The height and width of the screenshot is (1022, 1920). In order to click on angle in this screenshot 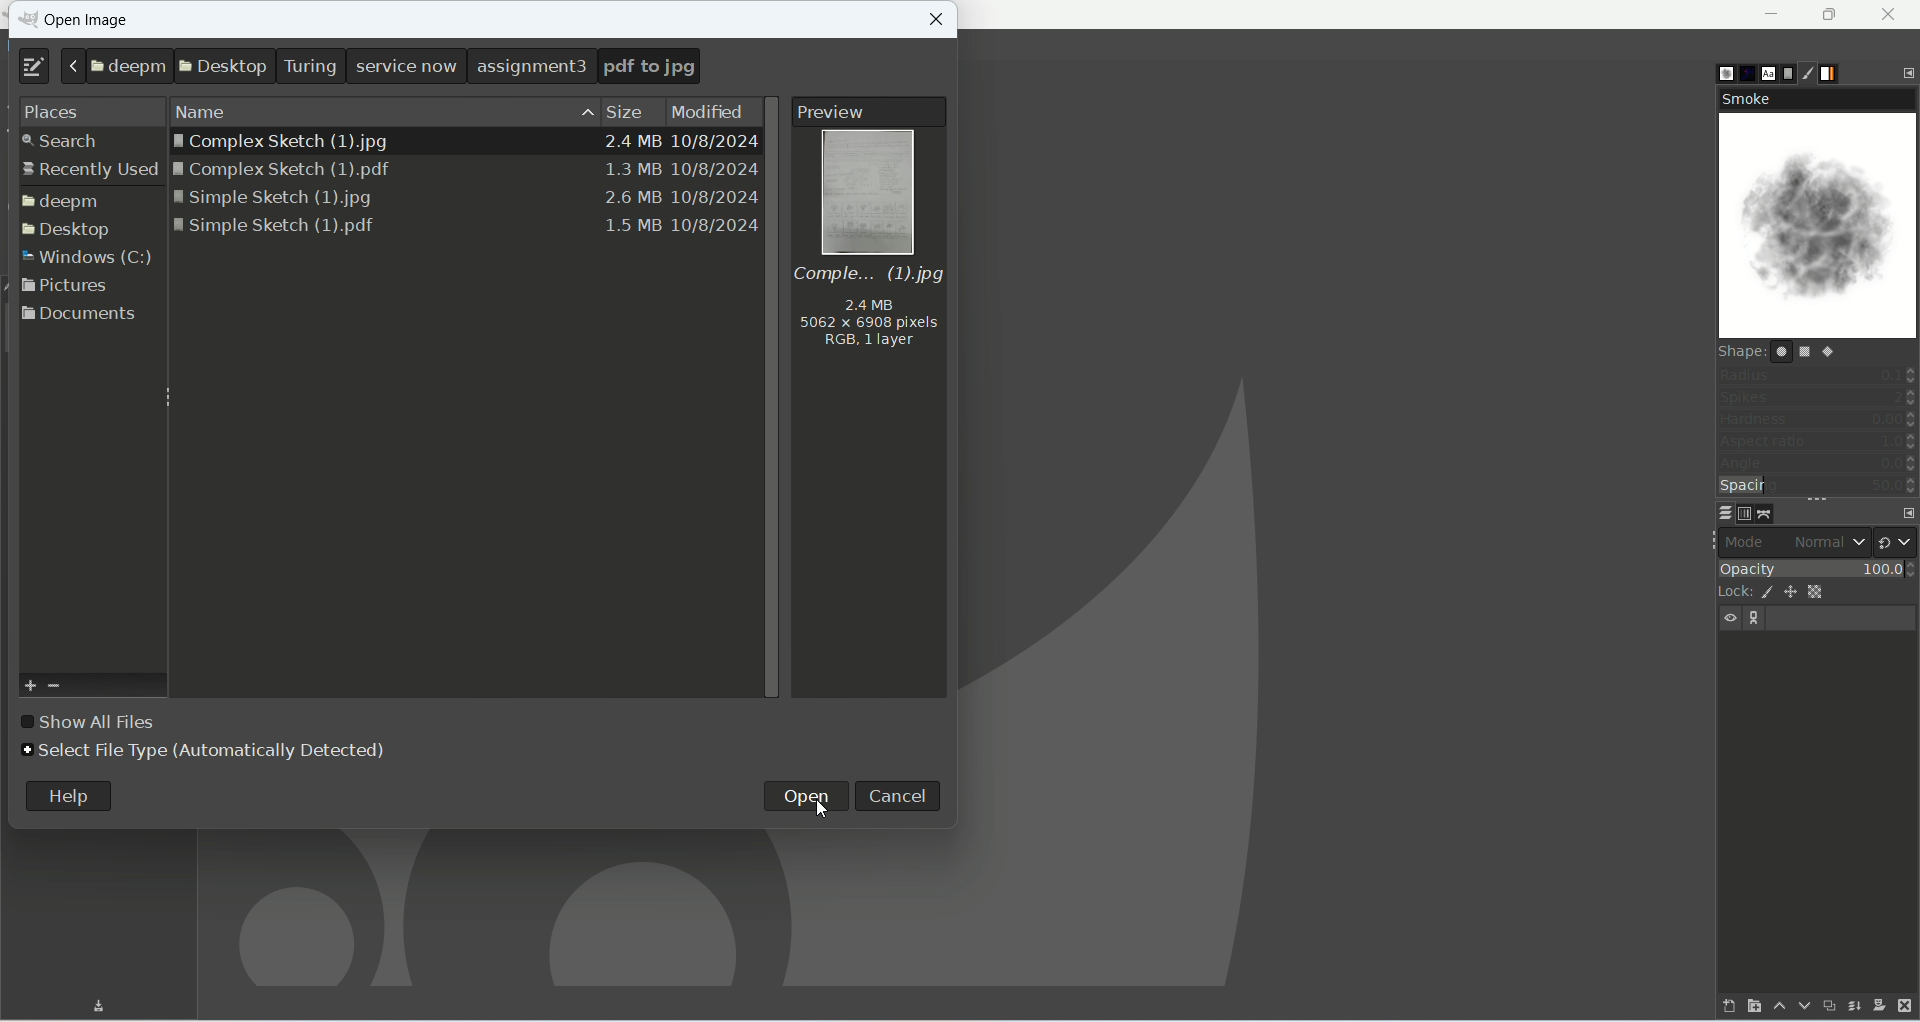, I will do `click(1817, 462)`.